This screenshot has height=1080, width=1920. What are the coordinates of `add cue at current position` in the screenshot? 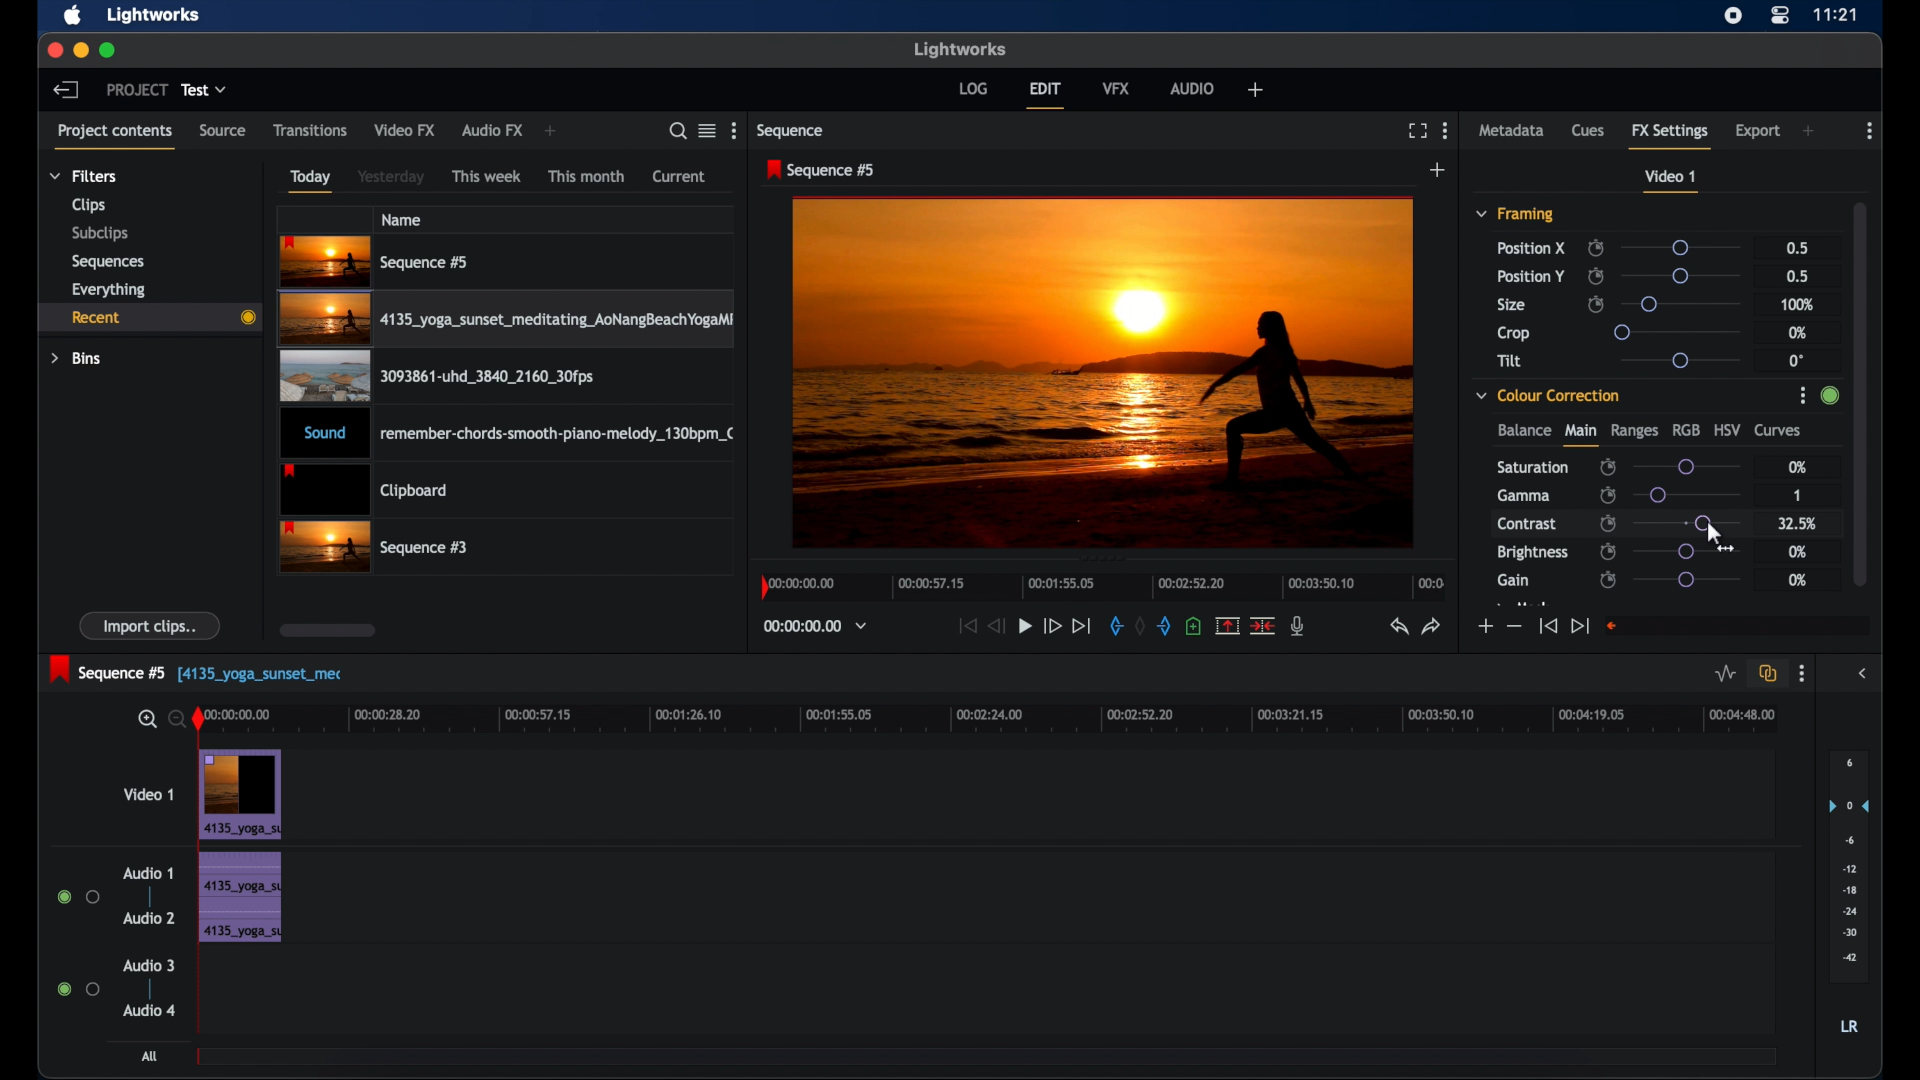 It's located at (1193, 626).